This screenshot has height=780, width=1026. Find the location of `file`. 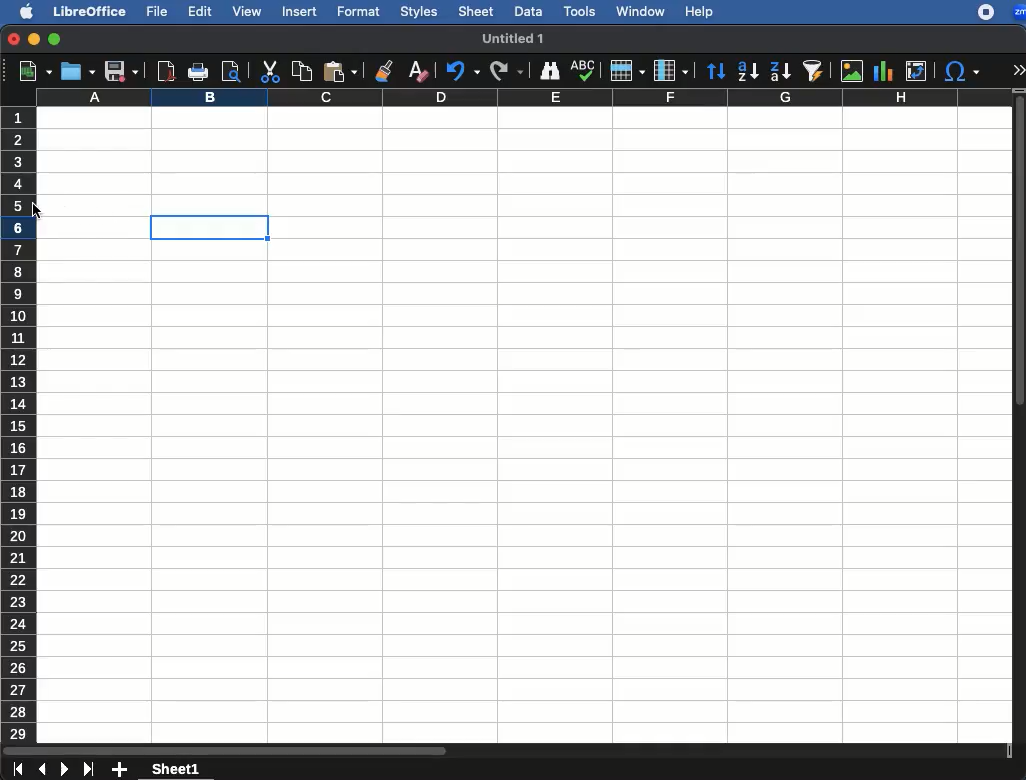

file is located at coordinates (156, 12).